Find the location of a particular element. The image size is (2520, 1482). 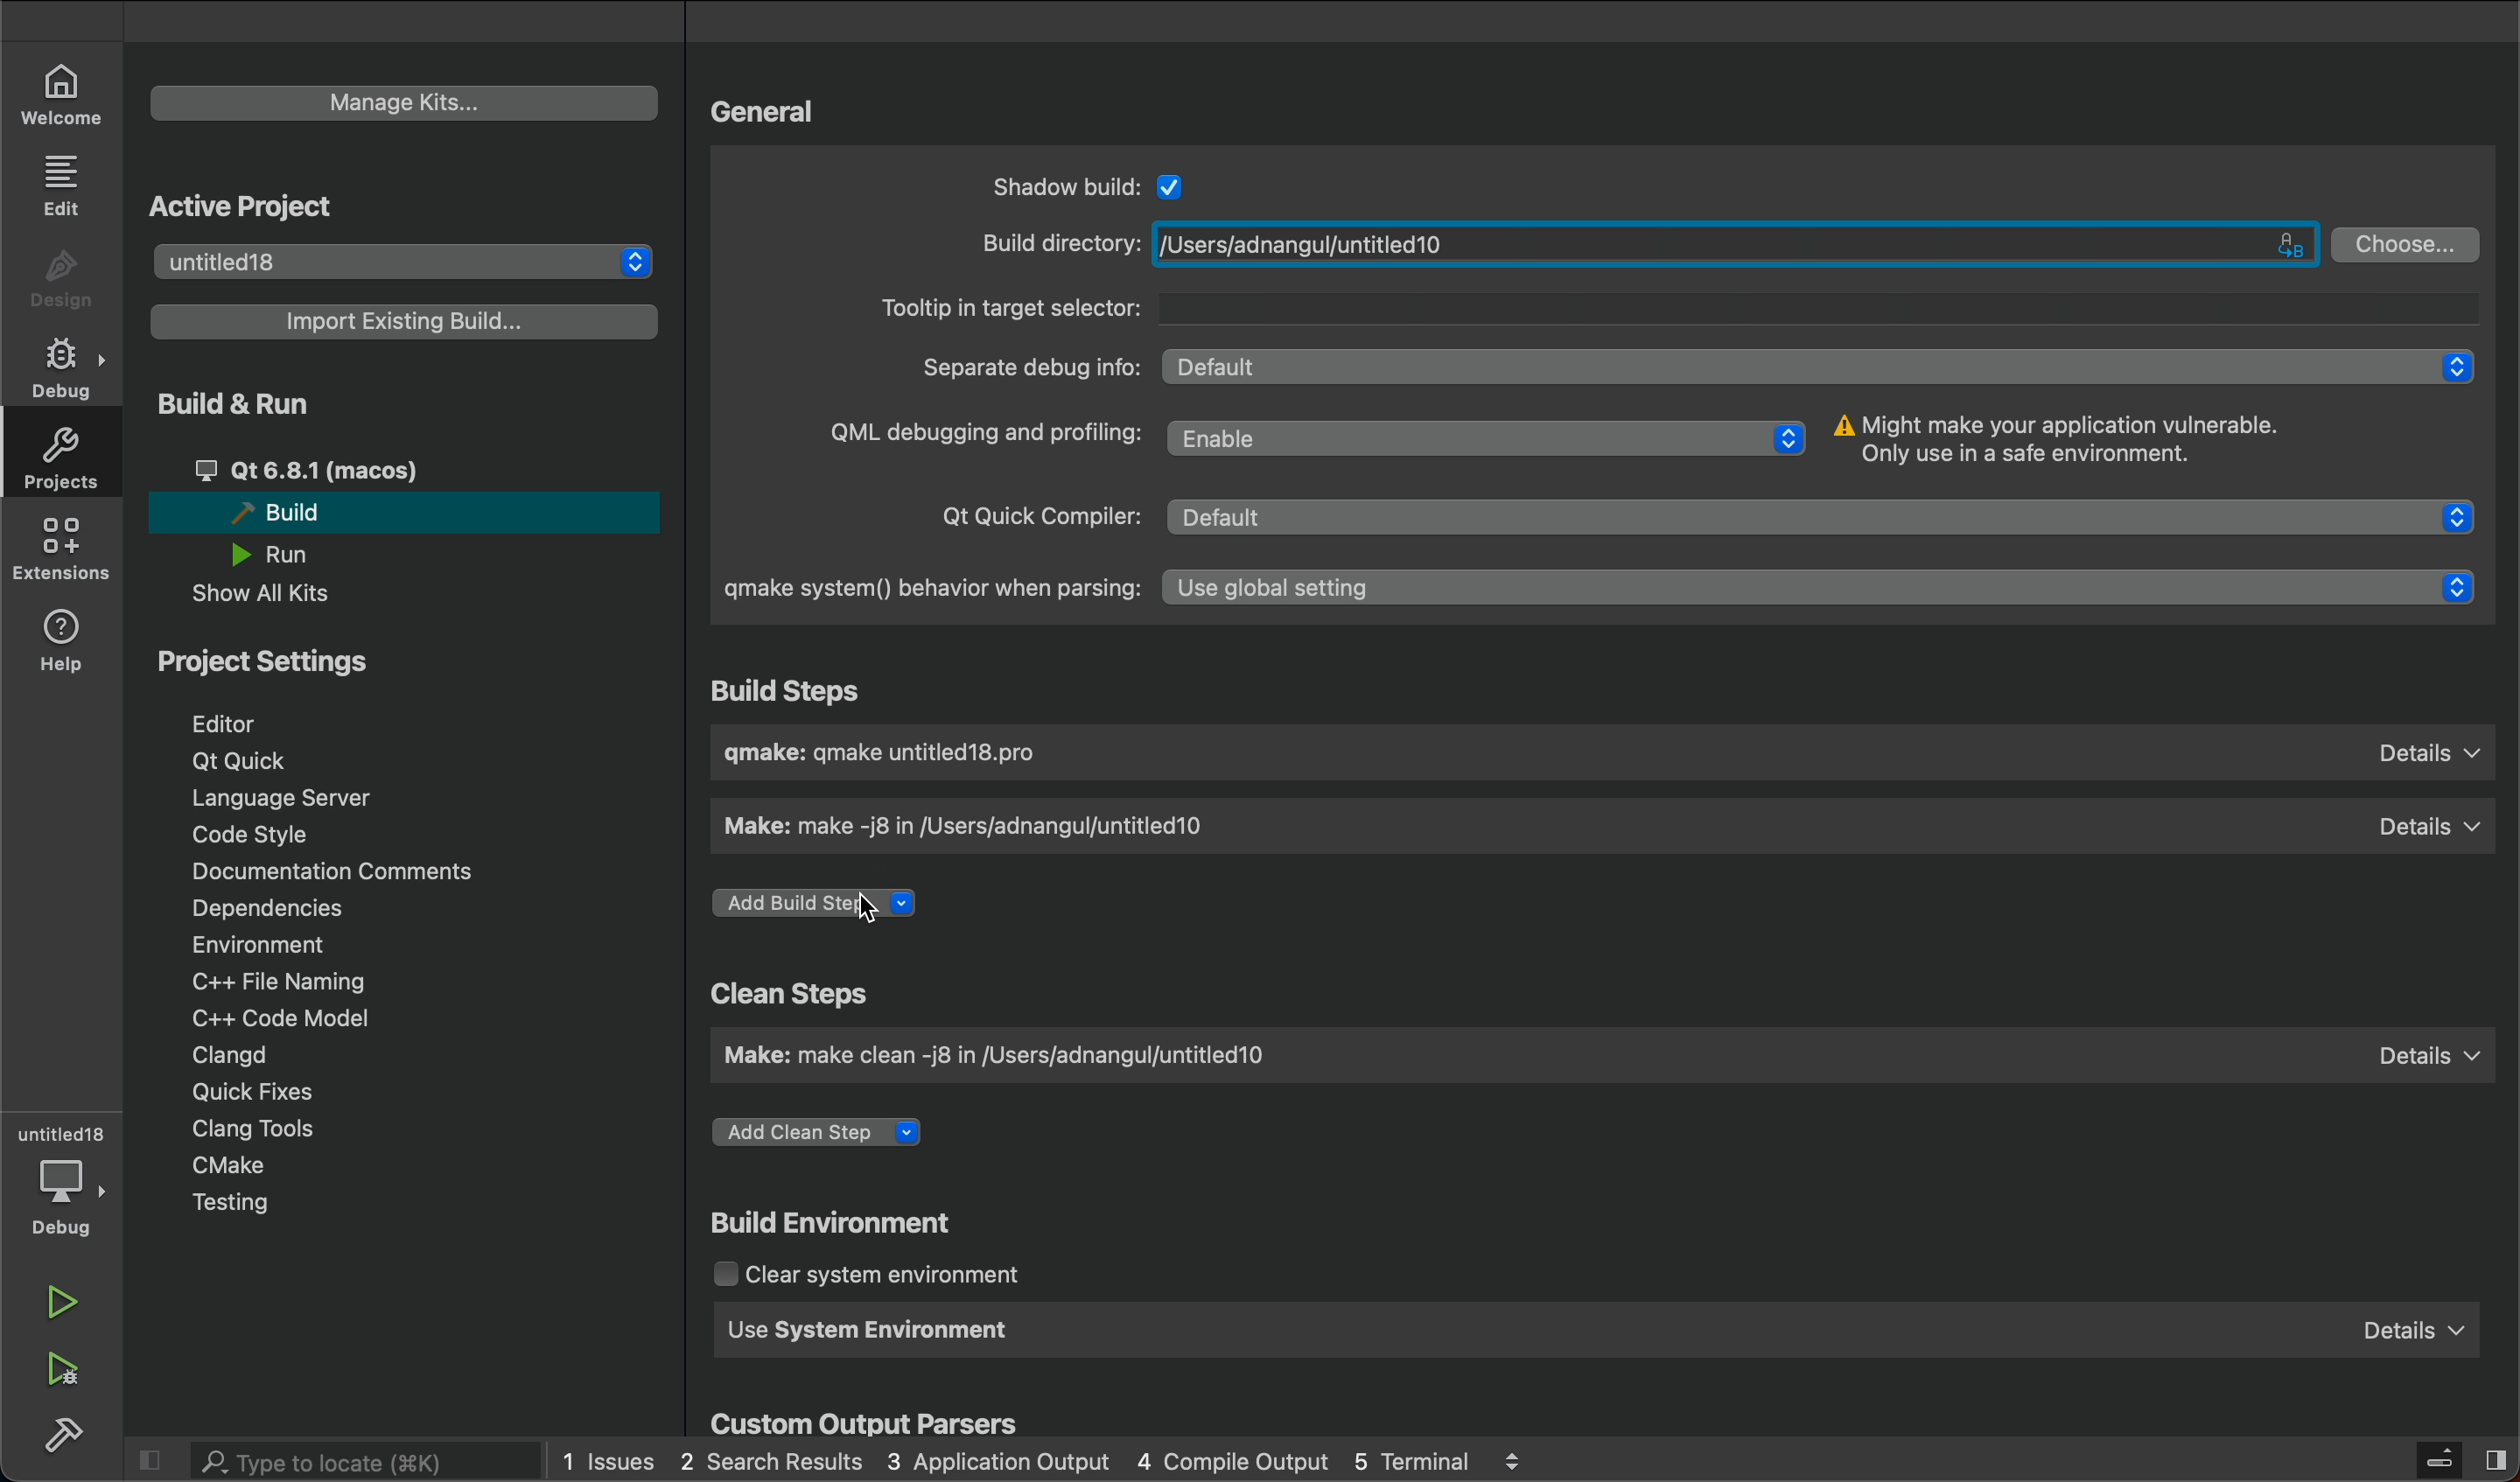

Details is located at coordinates (2427, 826).